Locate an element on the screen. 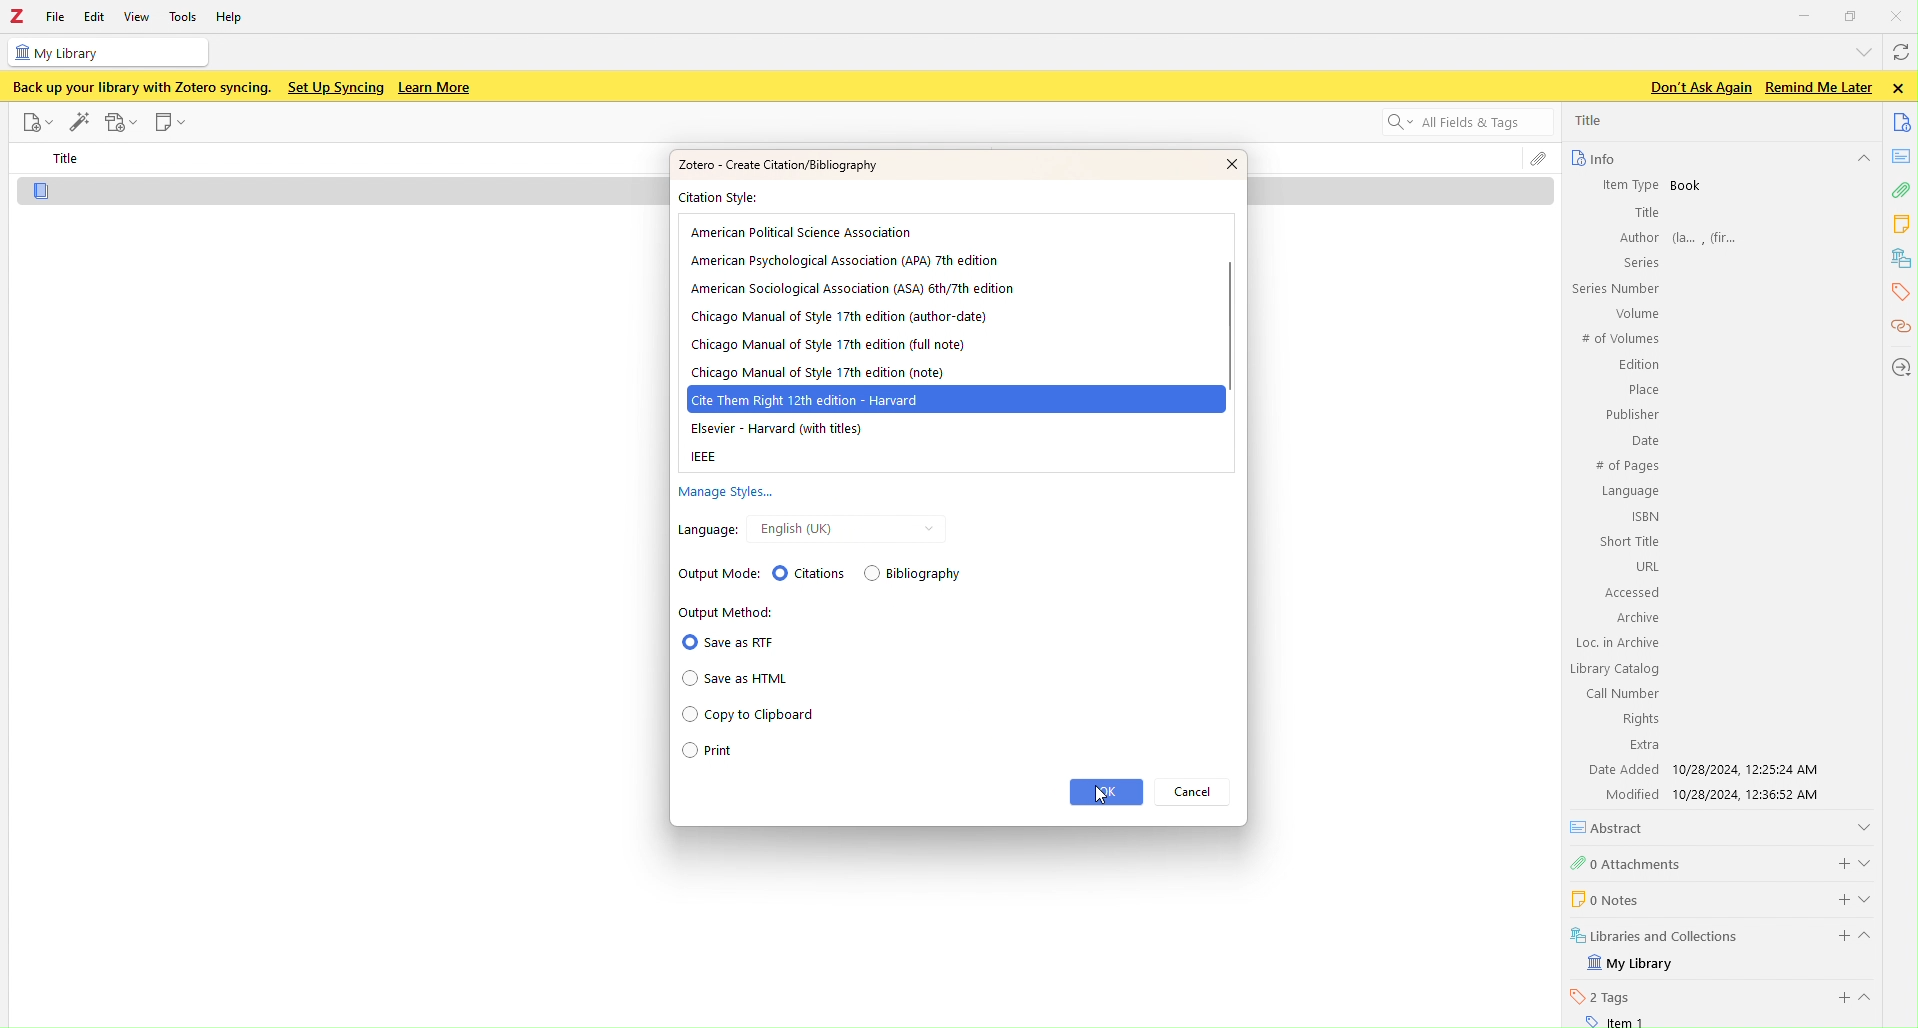 The image size is (1918, 1028). Edition is located at coordinates (1639, 366).